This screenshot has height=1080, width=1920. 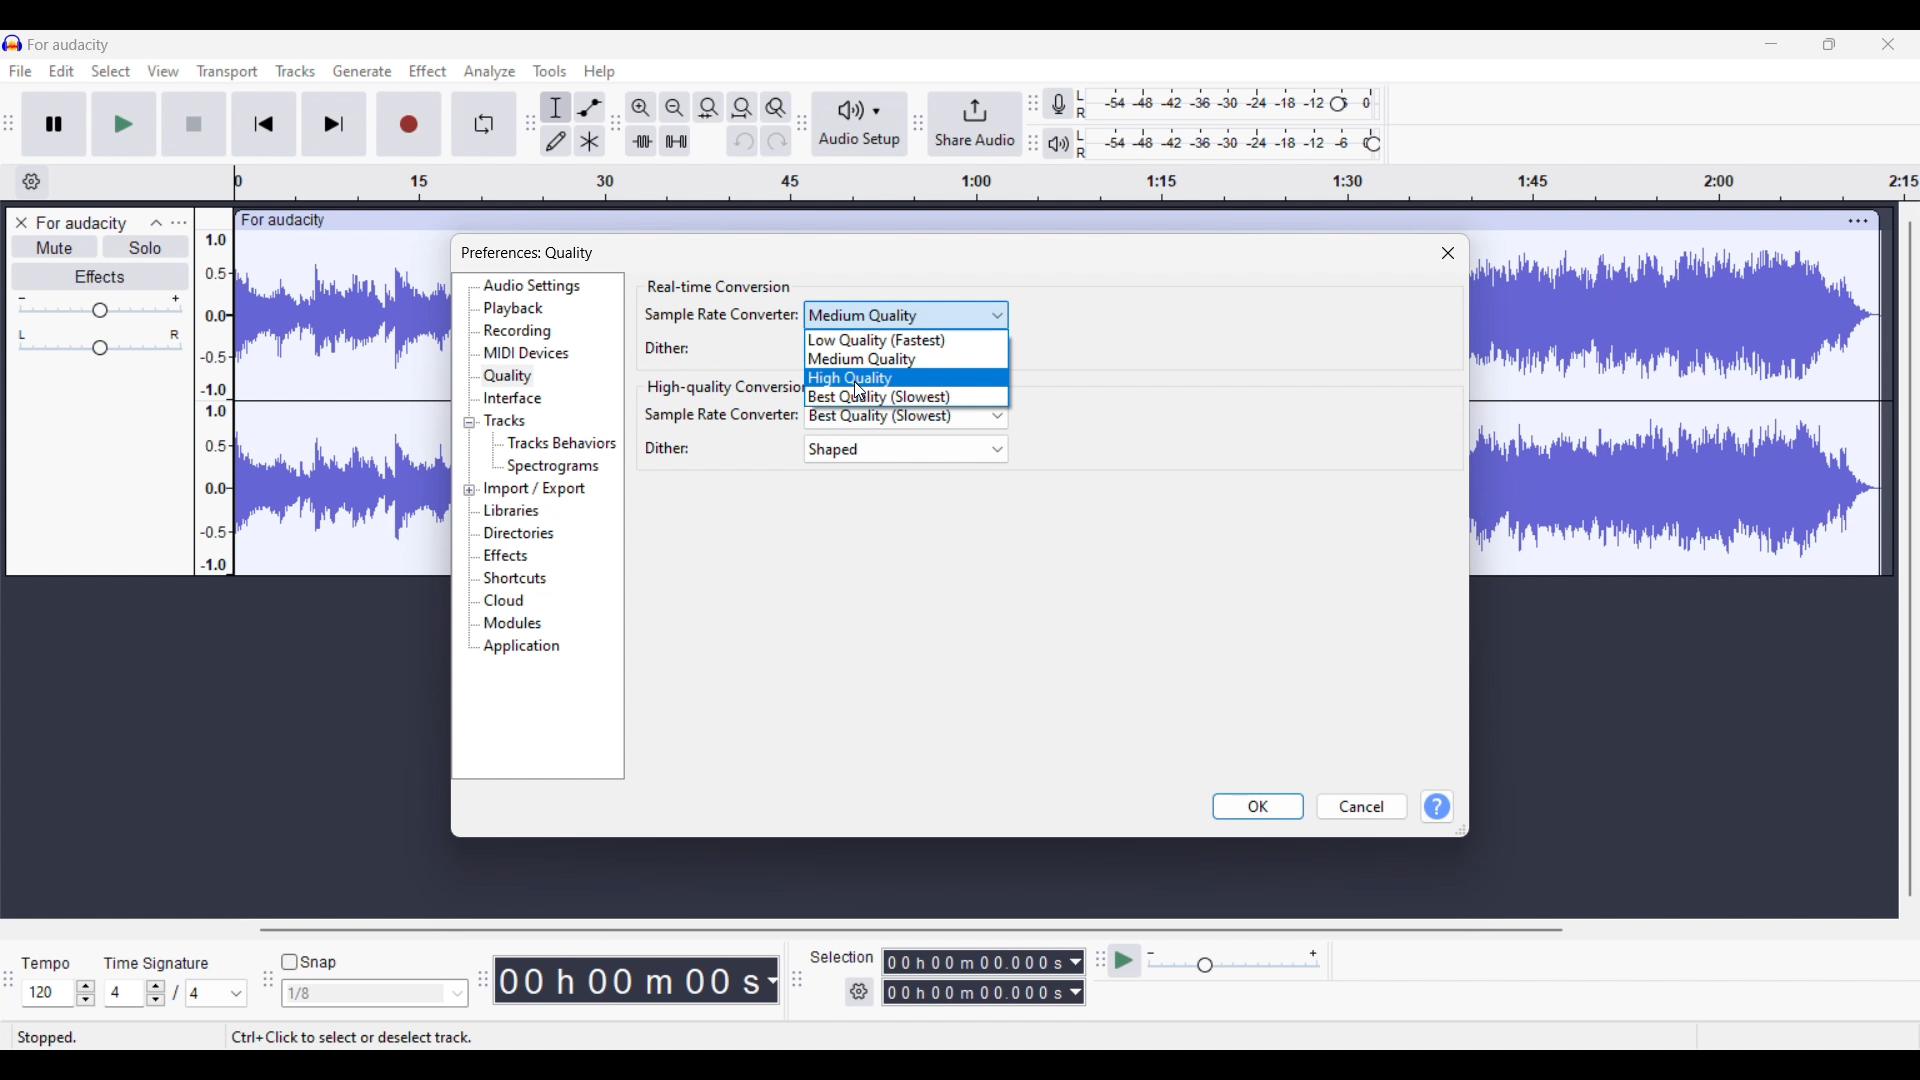 I want to click on Header to change Playback level, so click(x=1373, y=144).